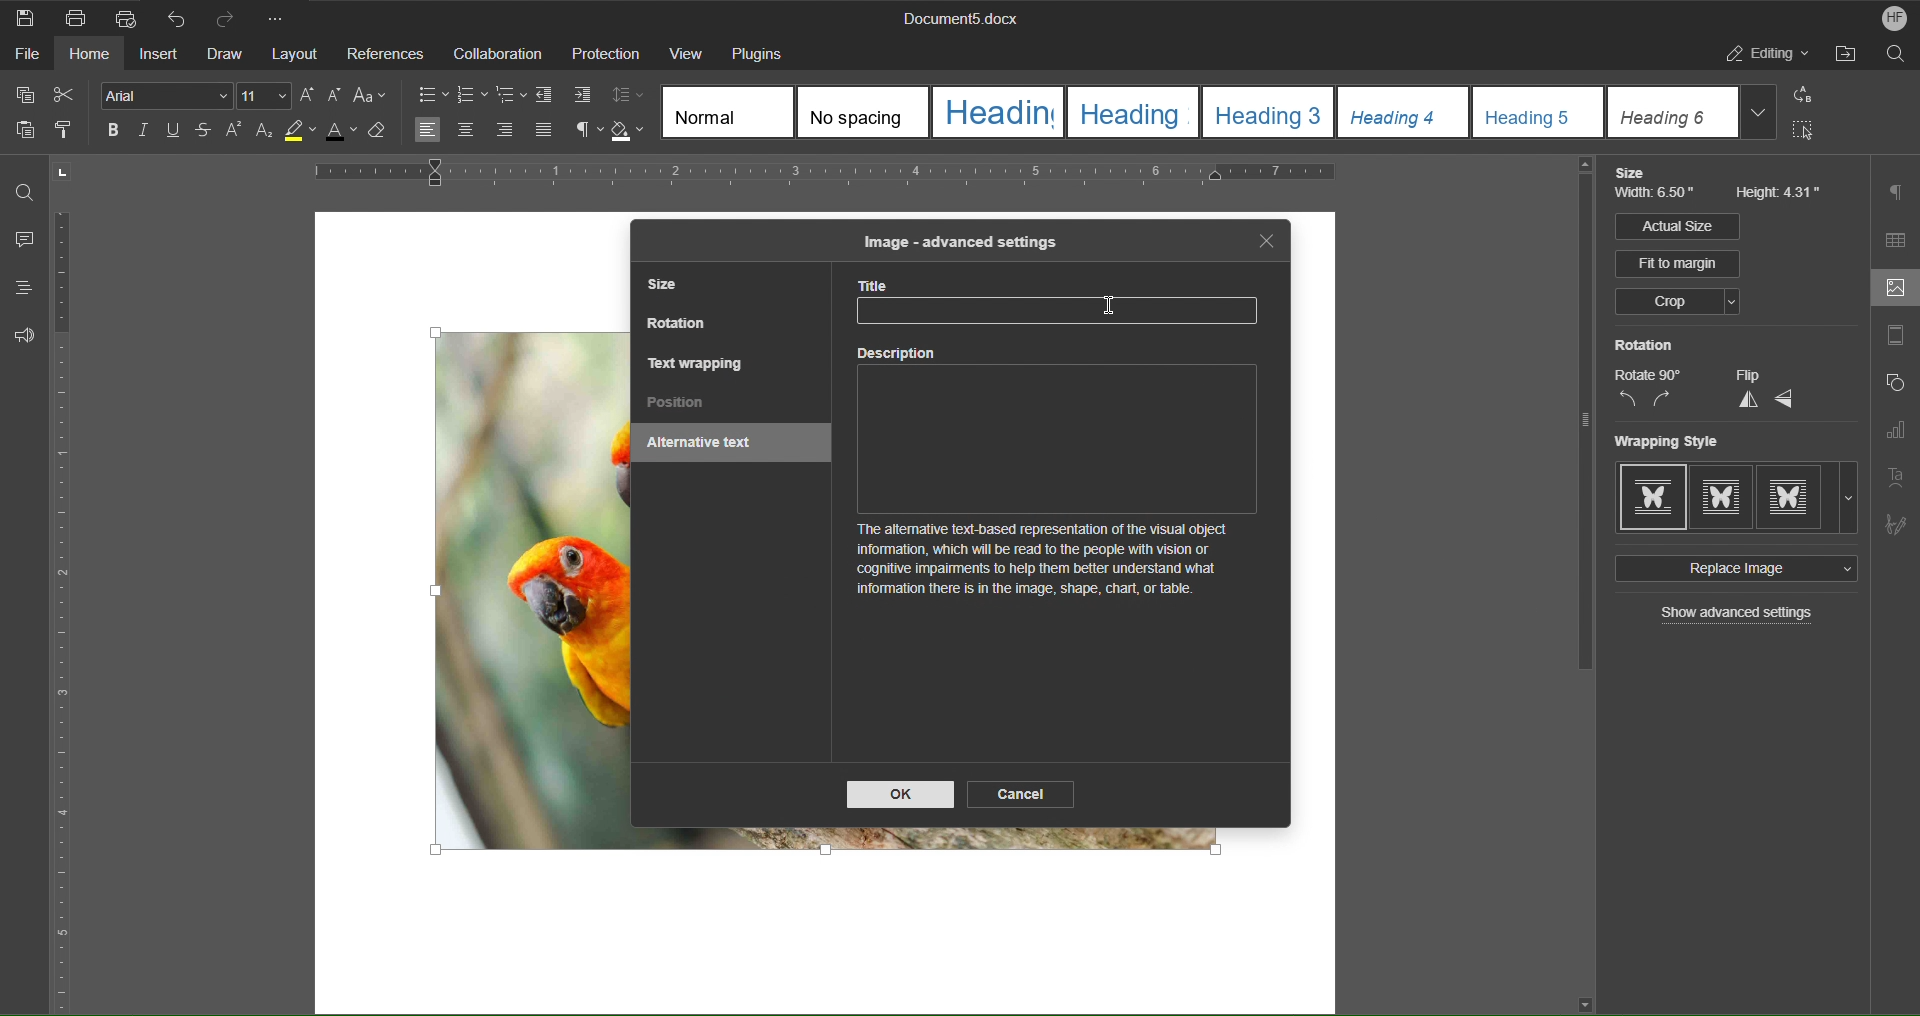 The width and height of the screenshot is (1920, 1016). What do you see at coordinates (1780, 194) in the screenshot?
I see `Height` at bounding box center [1780, 194].